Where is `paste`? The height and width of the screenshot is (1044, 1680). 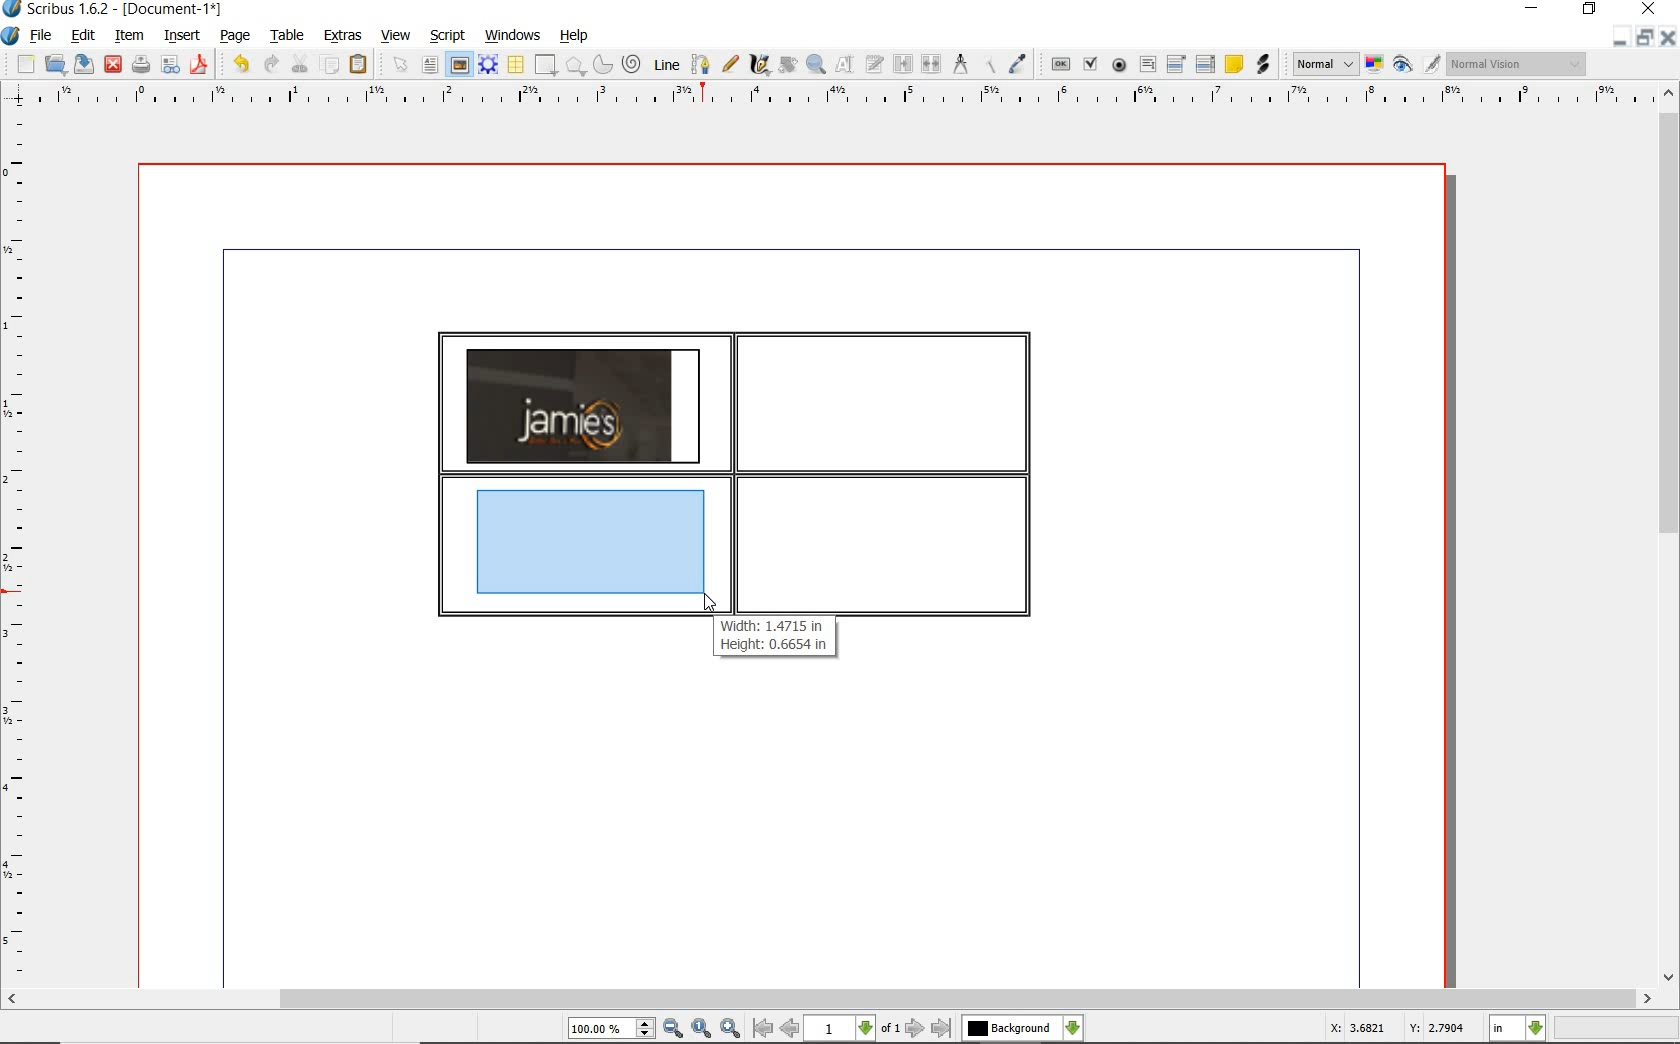
paste is located at coordinates (358, 64).